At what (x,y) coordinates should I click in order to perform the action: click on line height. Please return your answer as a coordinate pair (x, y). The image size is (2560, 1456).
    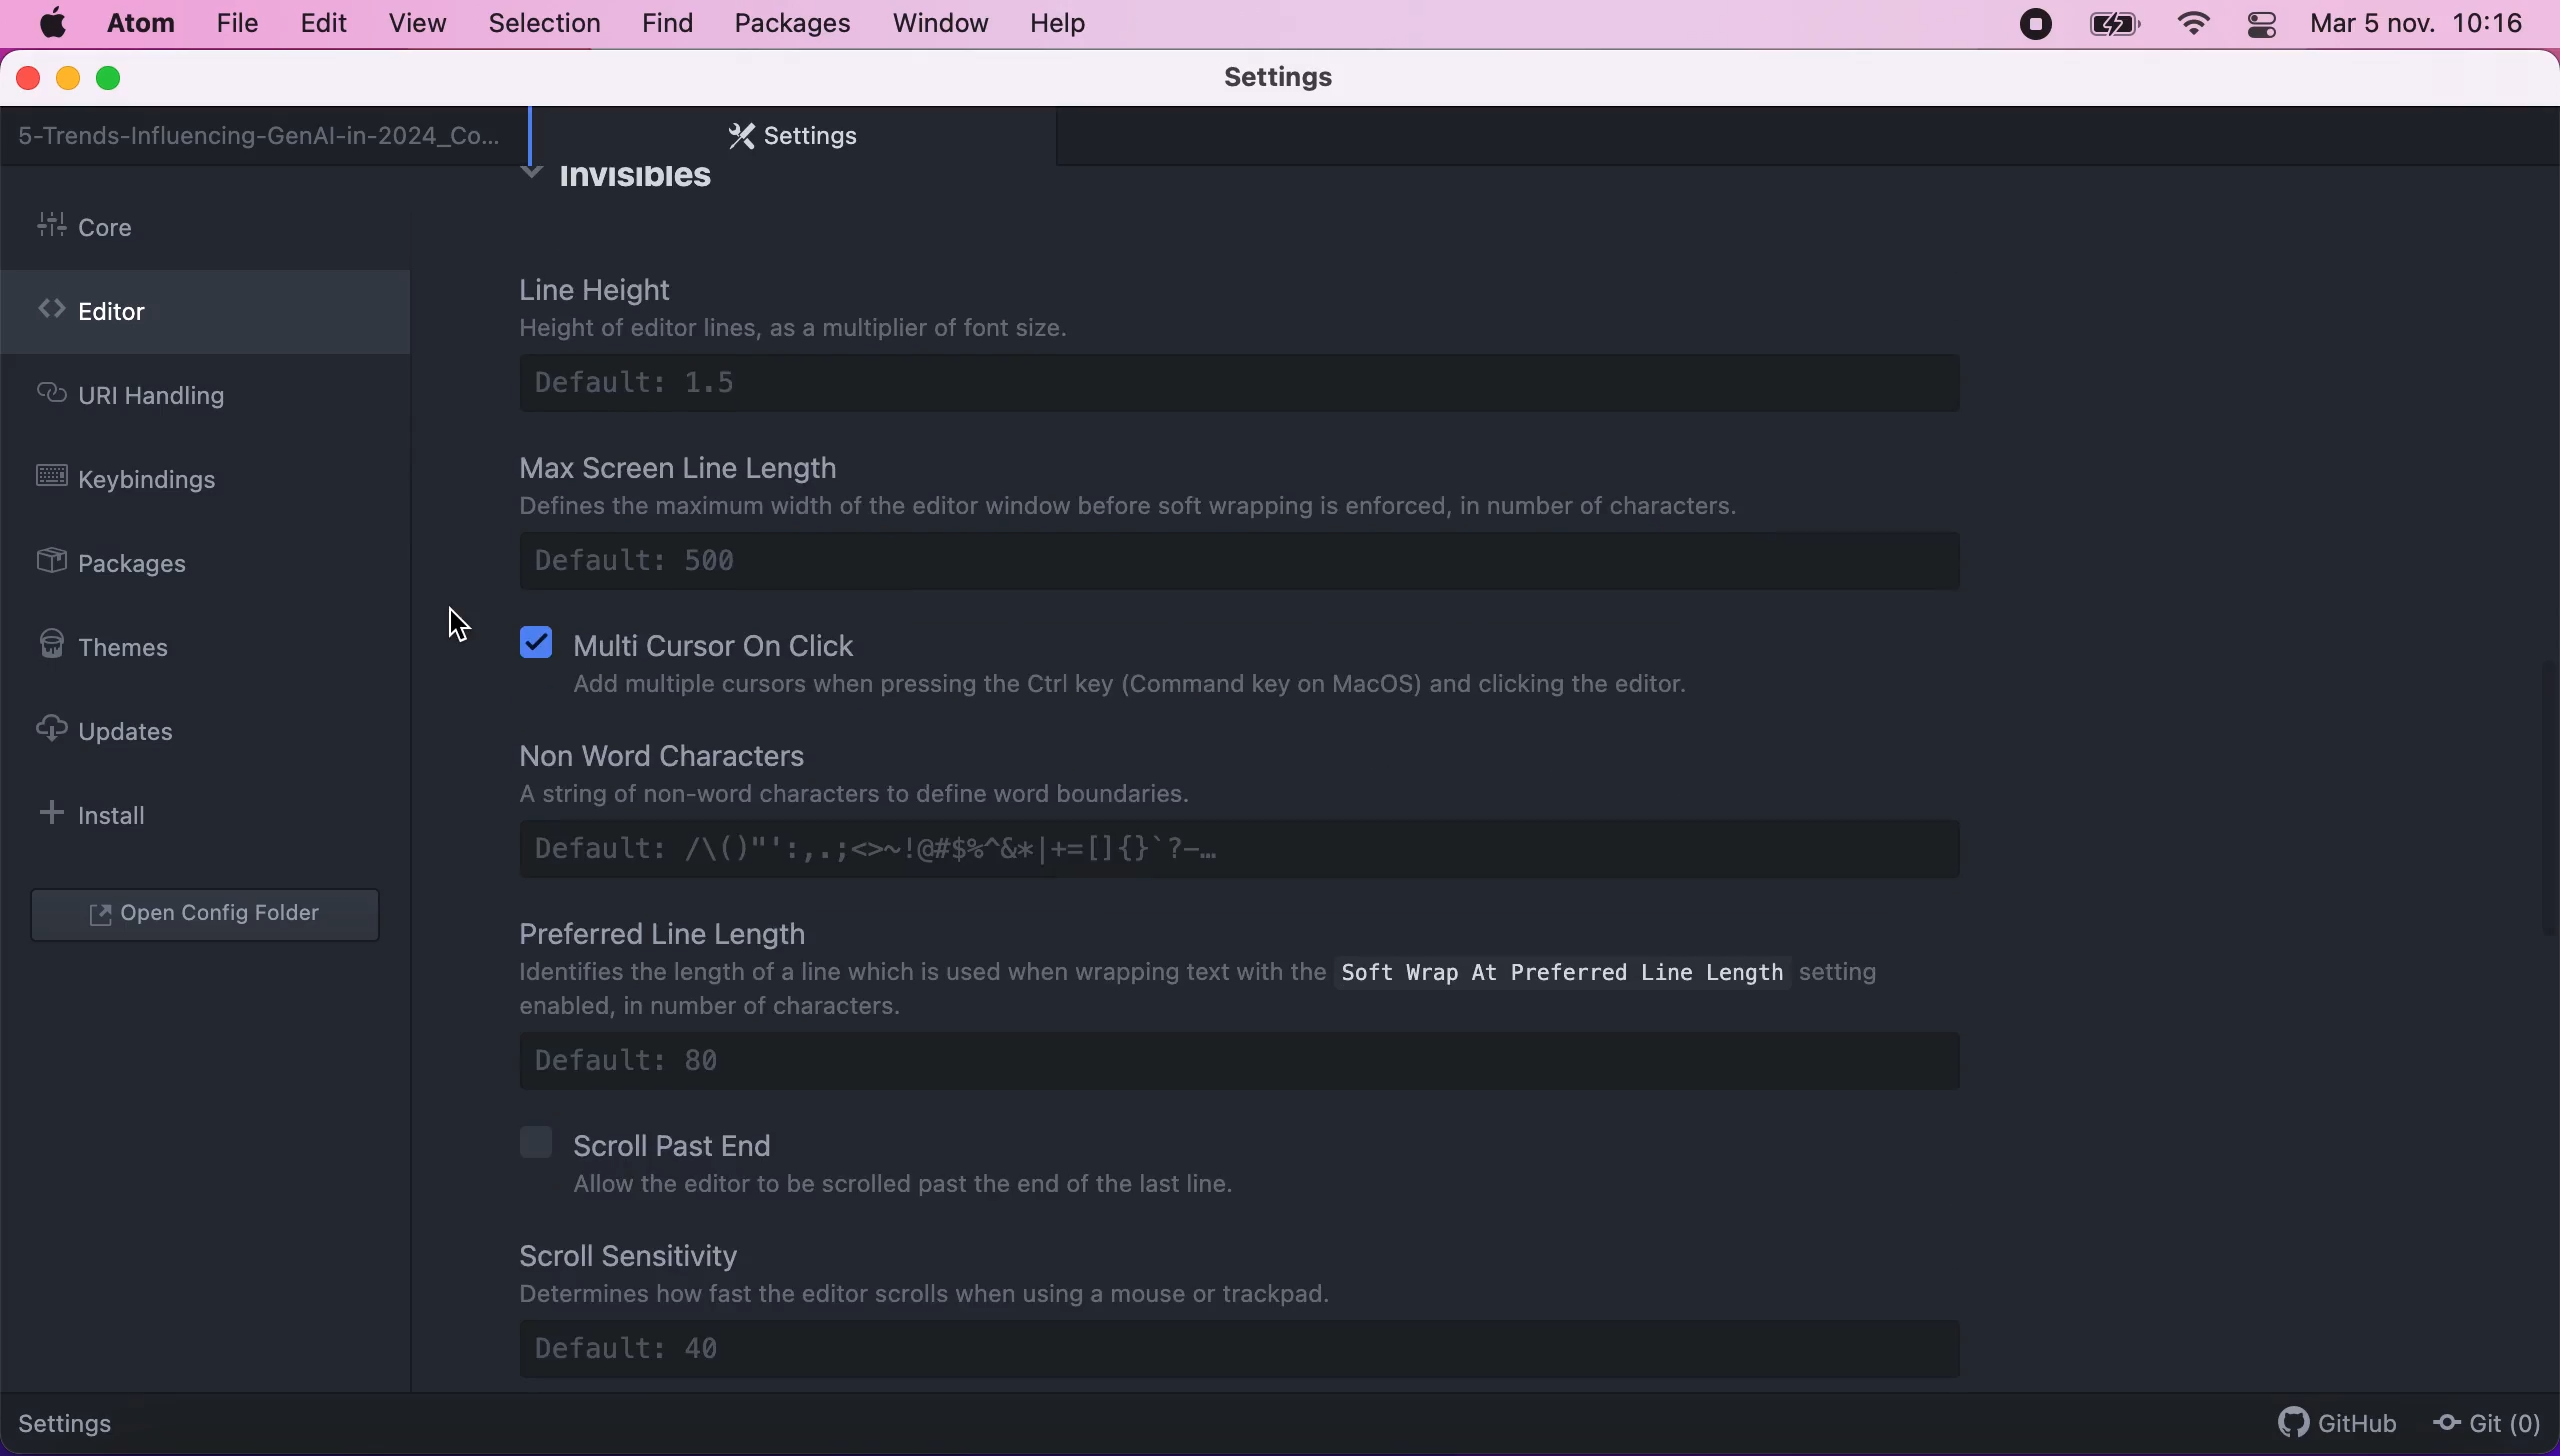
    Looking at the image, I should click on (1267, 348).